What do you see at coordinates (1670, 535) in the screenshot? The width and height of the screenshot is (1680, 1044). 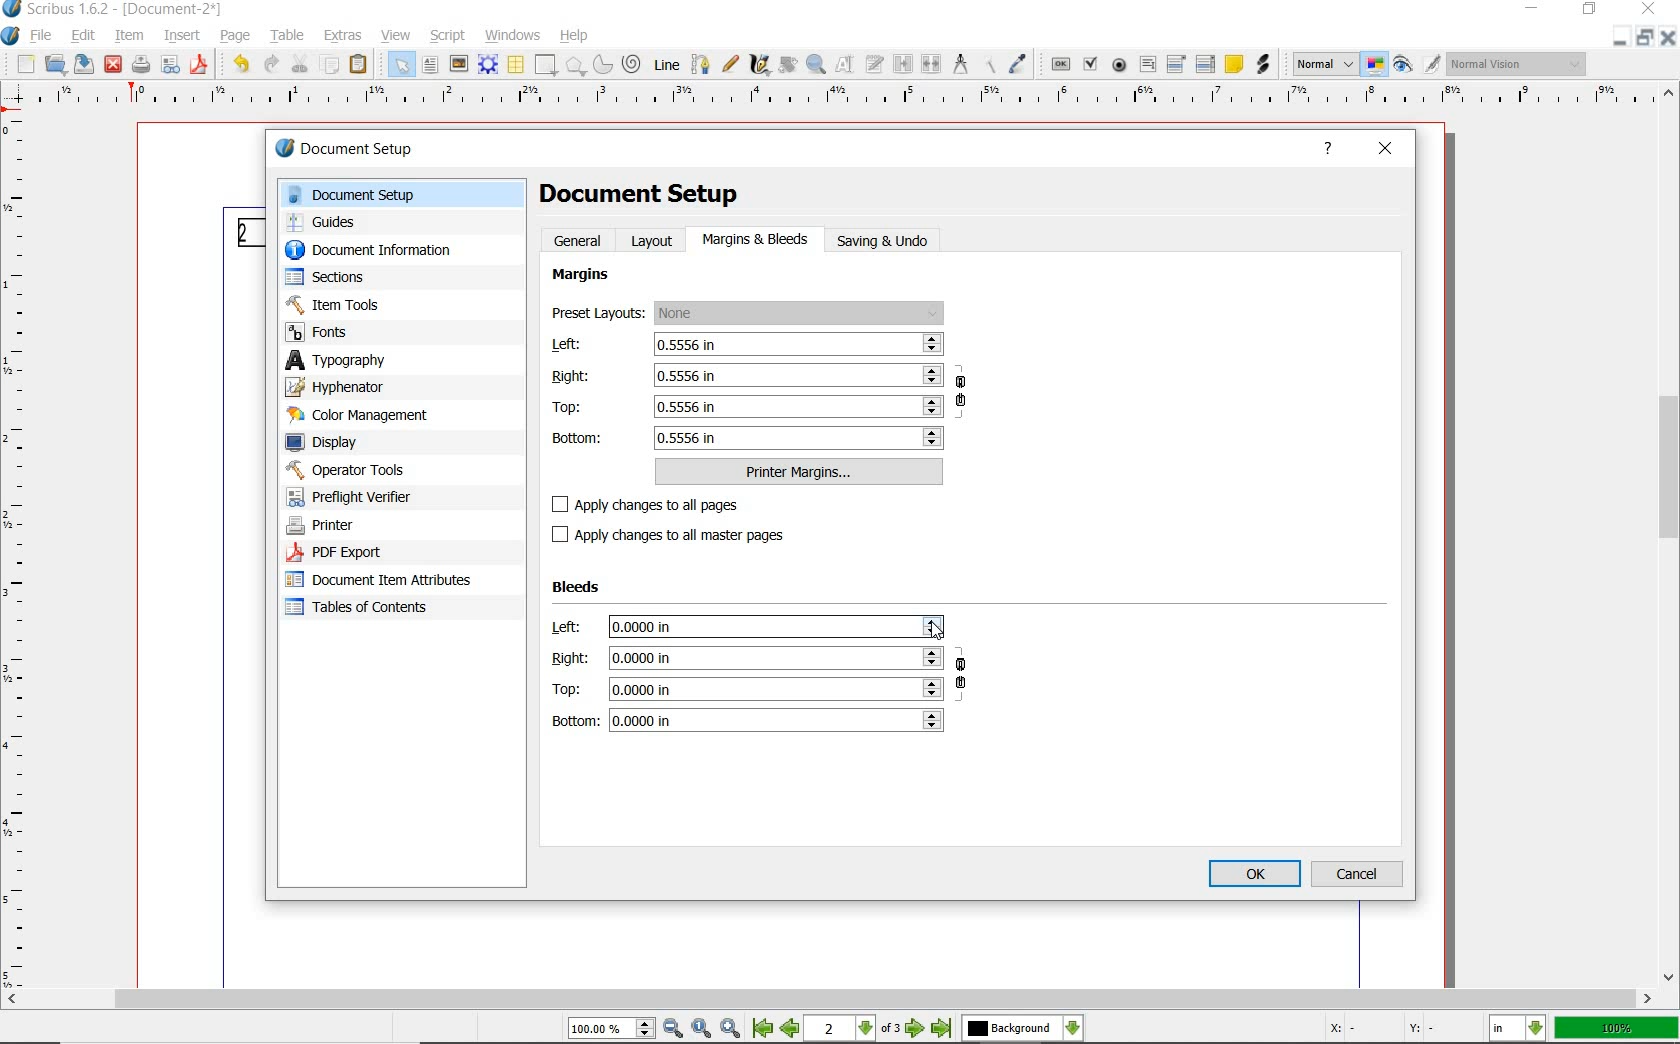 I see `scrollbar` at bounding box center [1670, 535].